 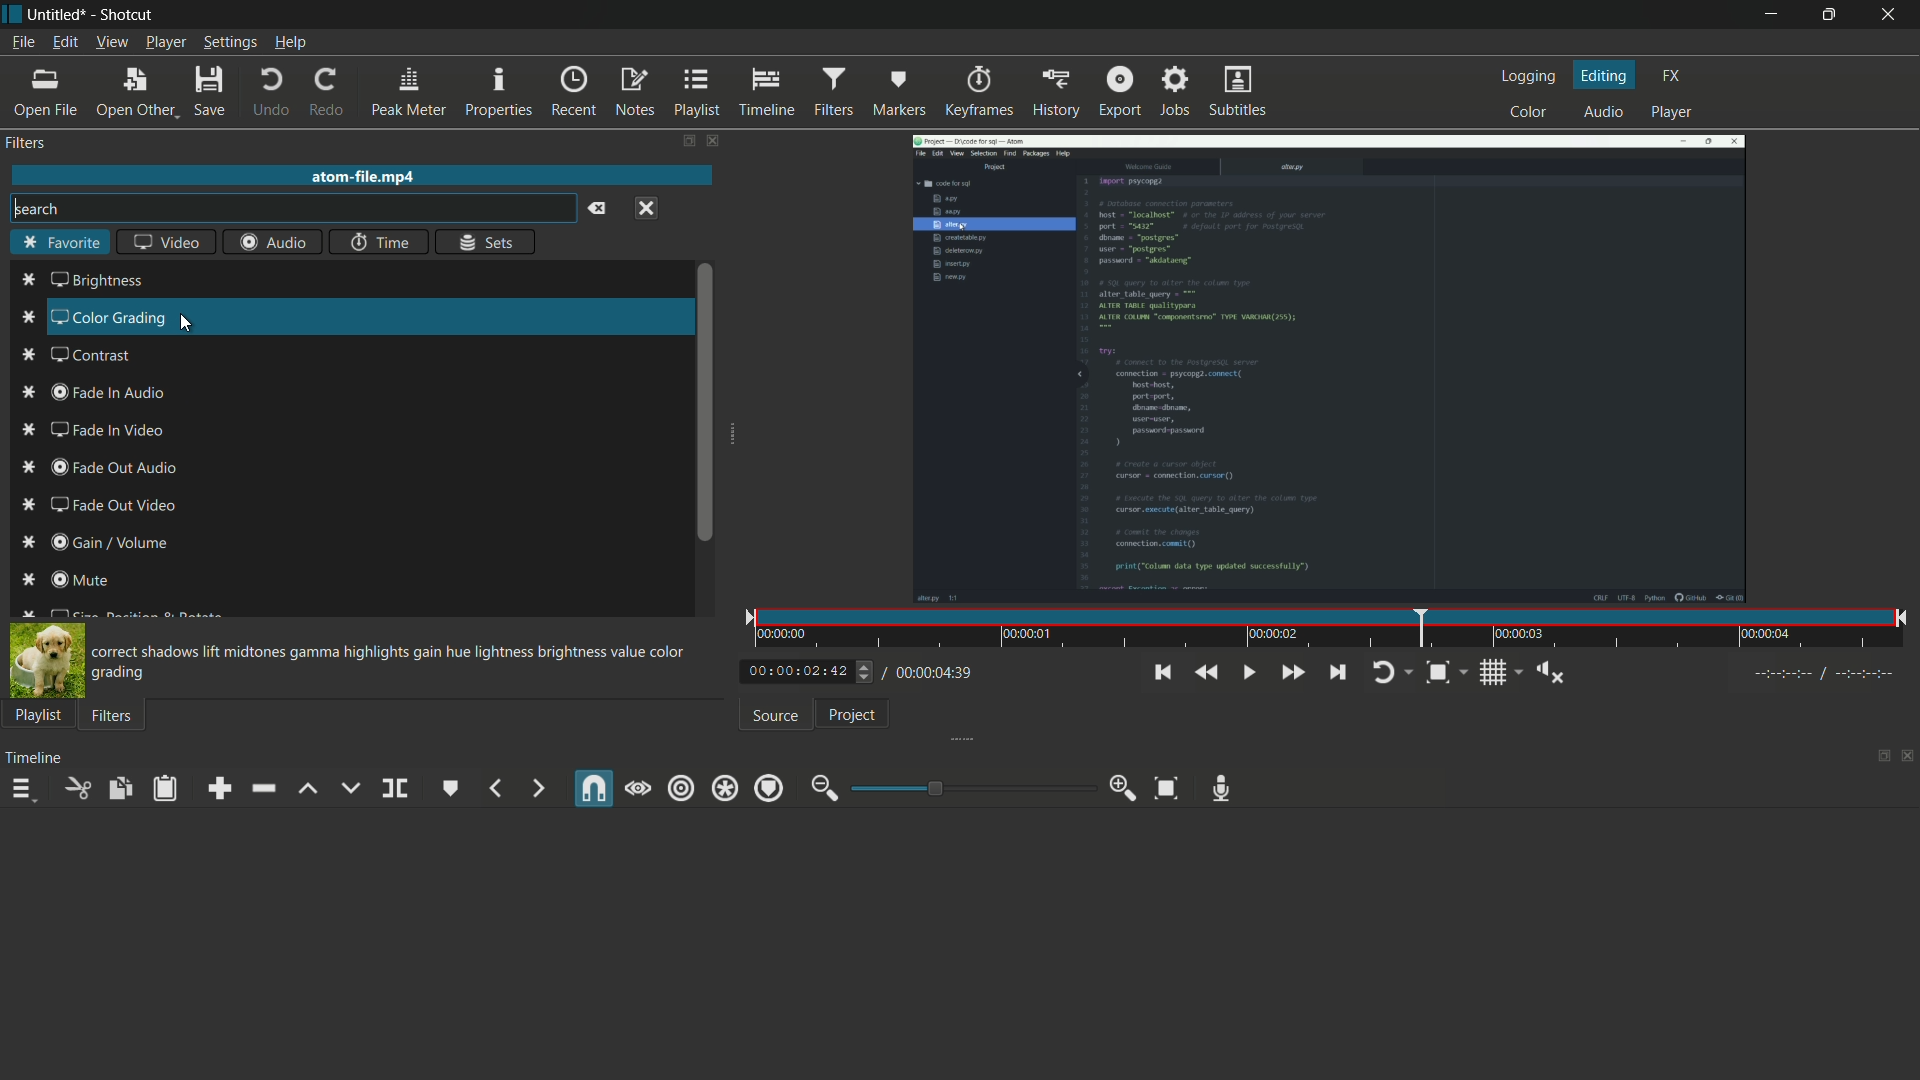 What do you see at coordinates (1390, 670) in the screenshot?
I see `toggle player looping` at bounding box center [1390, 670].